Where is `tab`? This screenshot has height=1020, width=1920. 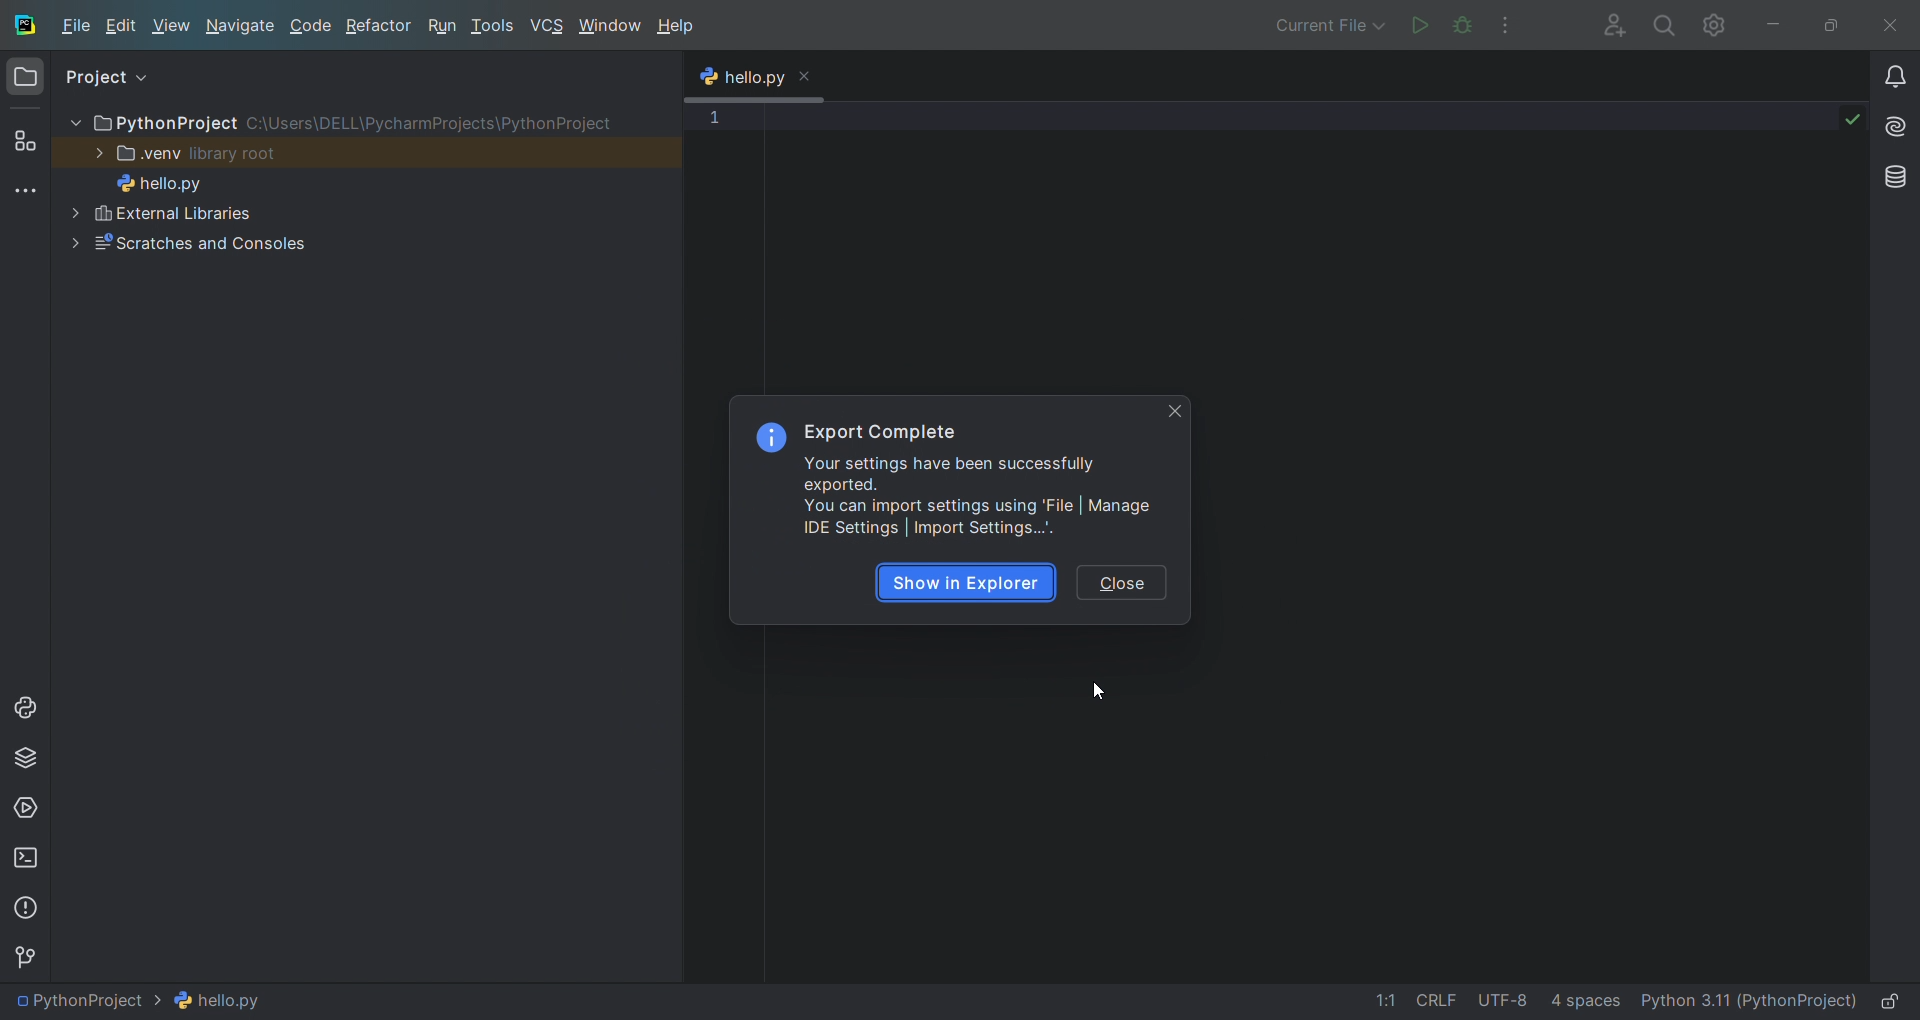
tab is located at coordinates (755, 79).